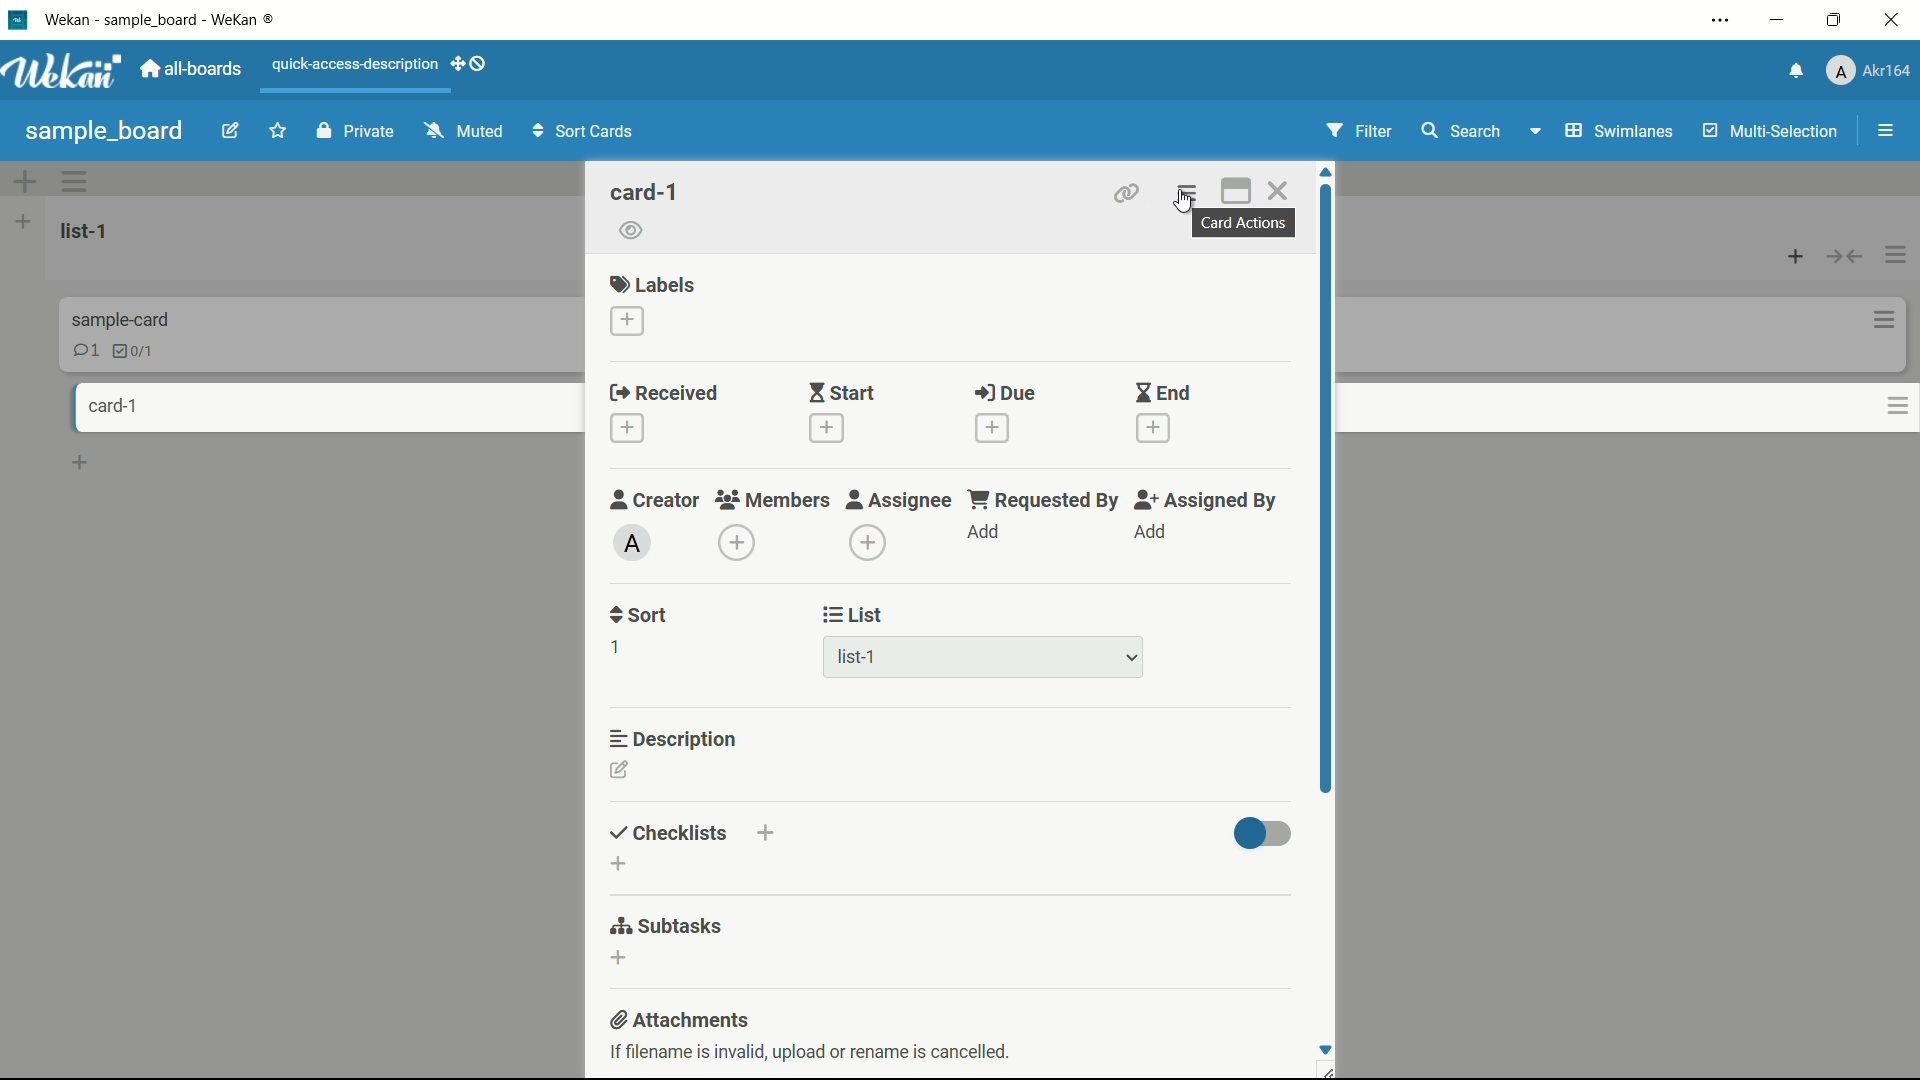 The image size is (1920, 1080). I want to click on close app, so click(1892, 22).